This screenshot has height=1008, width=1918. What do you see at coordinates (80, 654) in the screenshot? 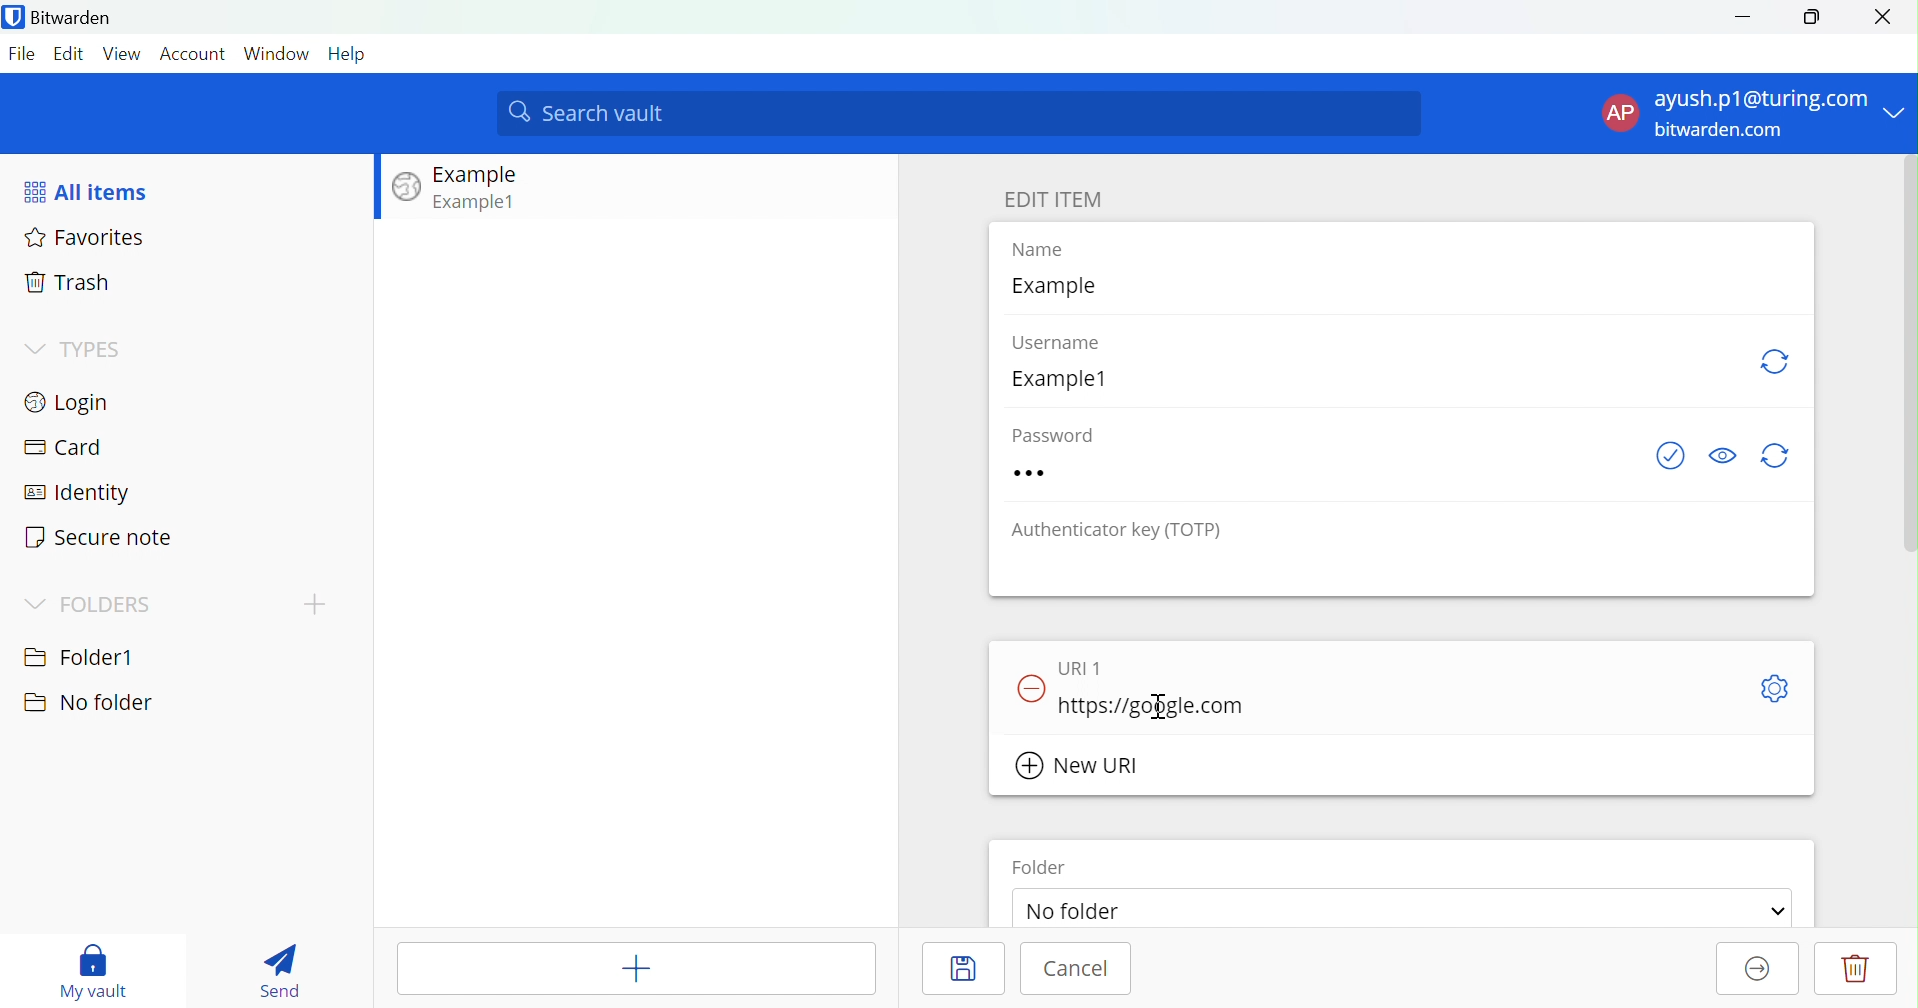
I see `Folder1` at bounding box center [80, 654].